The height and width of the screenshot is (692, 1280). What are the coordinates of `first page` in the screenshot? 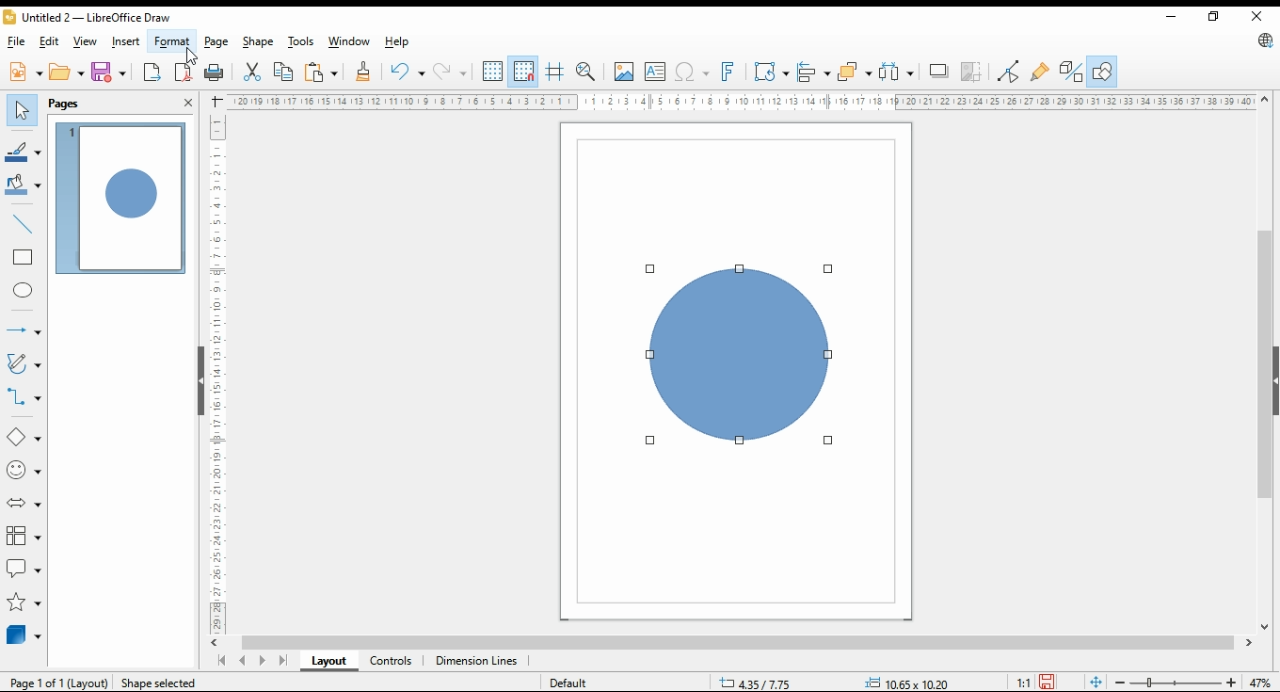 It's located at (224, 660).